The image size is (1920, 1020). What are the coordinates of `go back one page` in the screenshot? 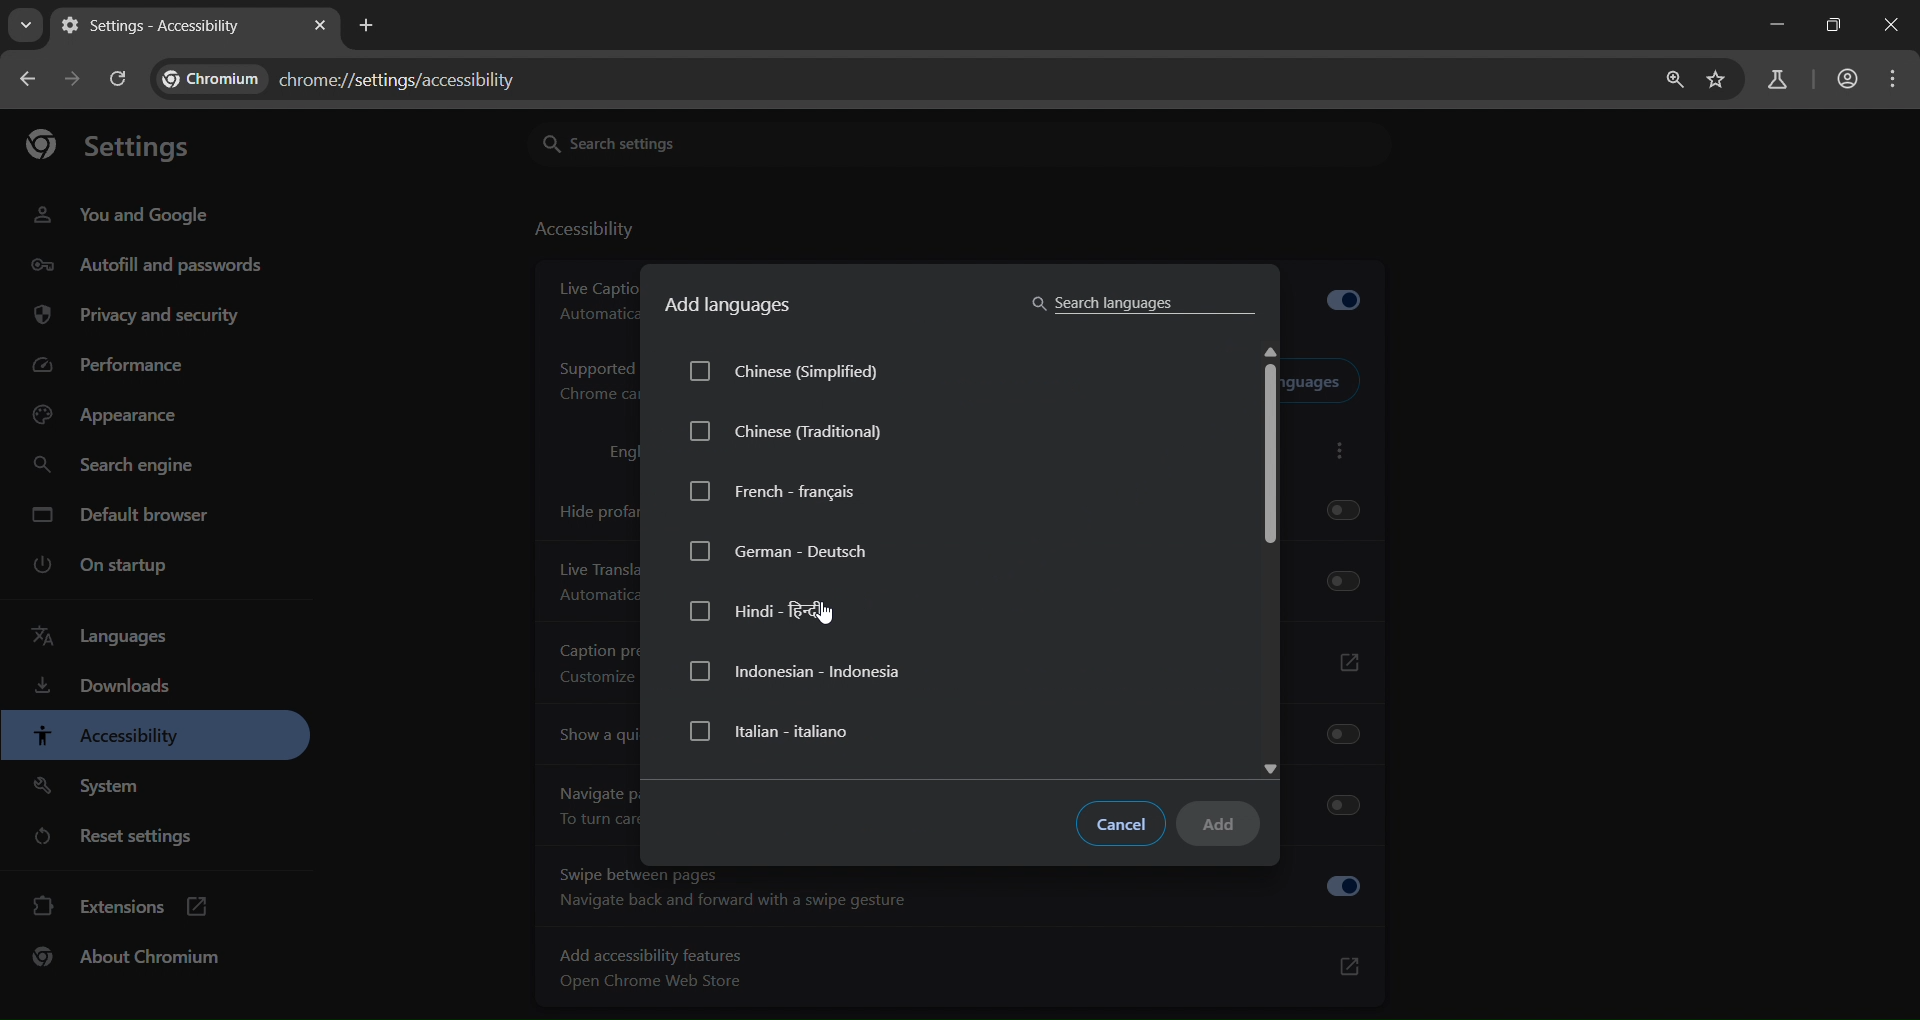 It's located at (31, 77).